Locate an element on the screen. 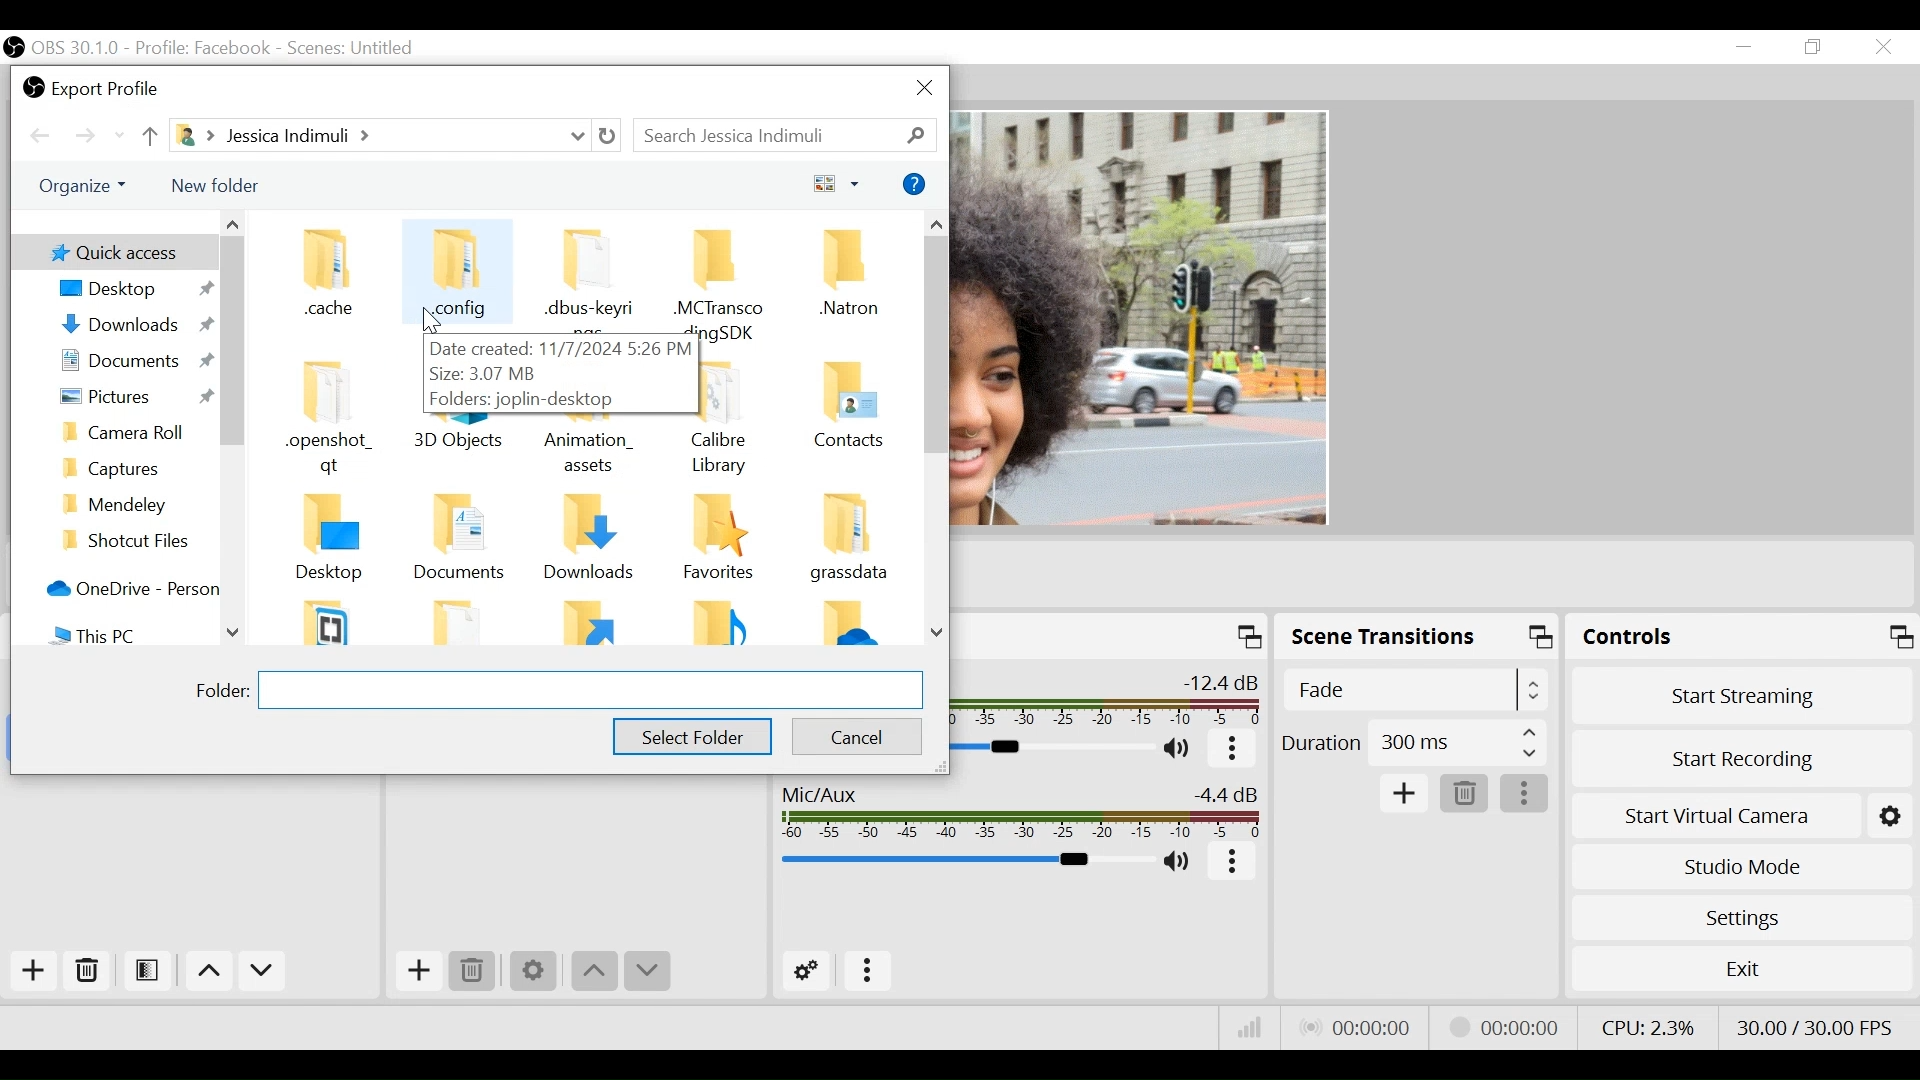 The height and width of the screenshot is (1080, 1920). File Path is located at coordinates (380, 137).